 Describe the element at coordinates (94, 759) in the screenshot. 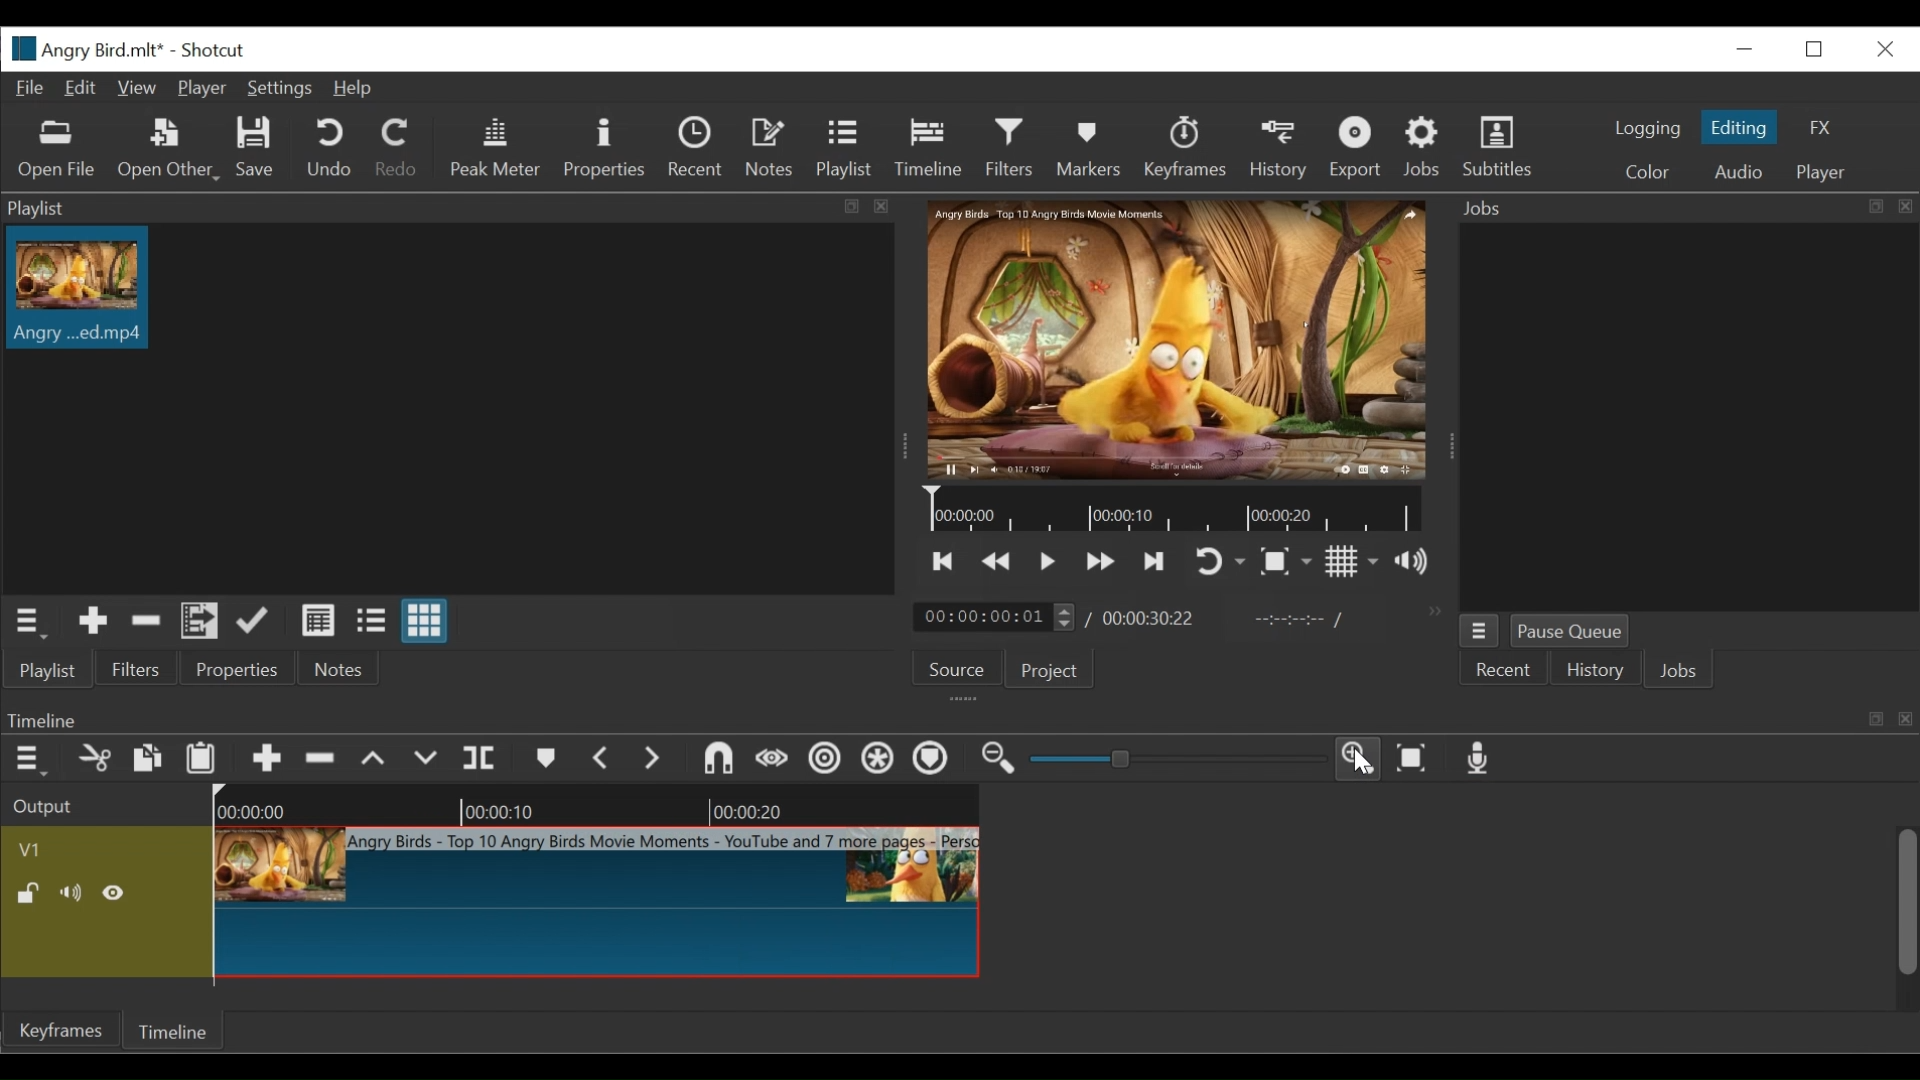

I see `cut` at that location.